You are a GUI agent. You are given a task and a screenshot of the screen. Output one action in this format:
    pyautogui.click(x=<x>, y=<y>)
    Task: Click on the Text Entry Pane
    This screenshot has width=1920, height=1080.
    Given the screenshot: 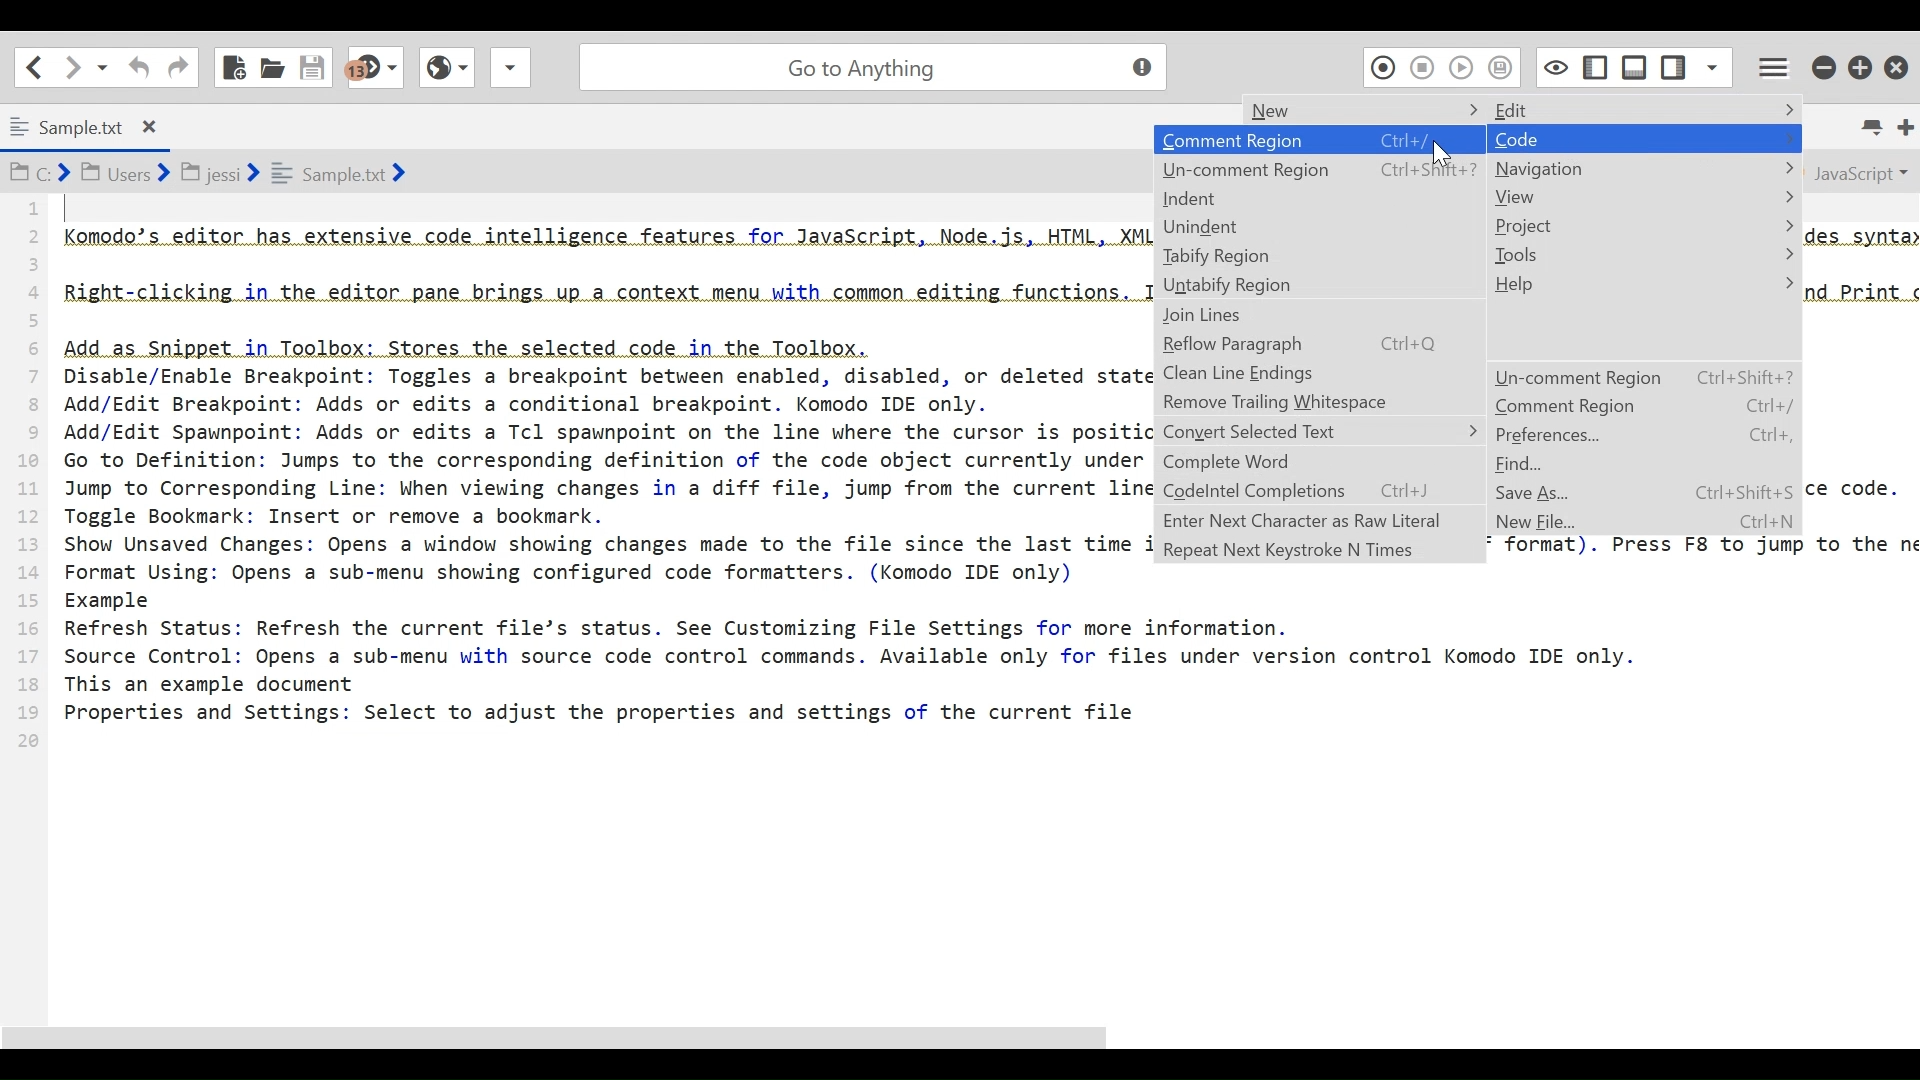 What is the action you would take?
    pyautogui.click(x=578, y=598)
    